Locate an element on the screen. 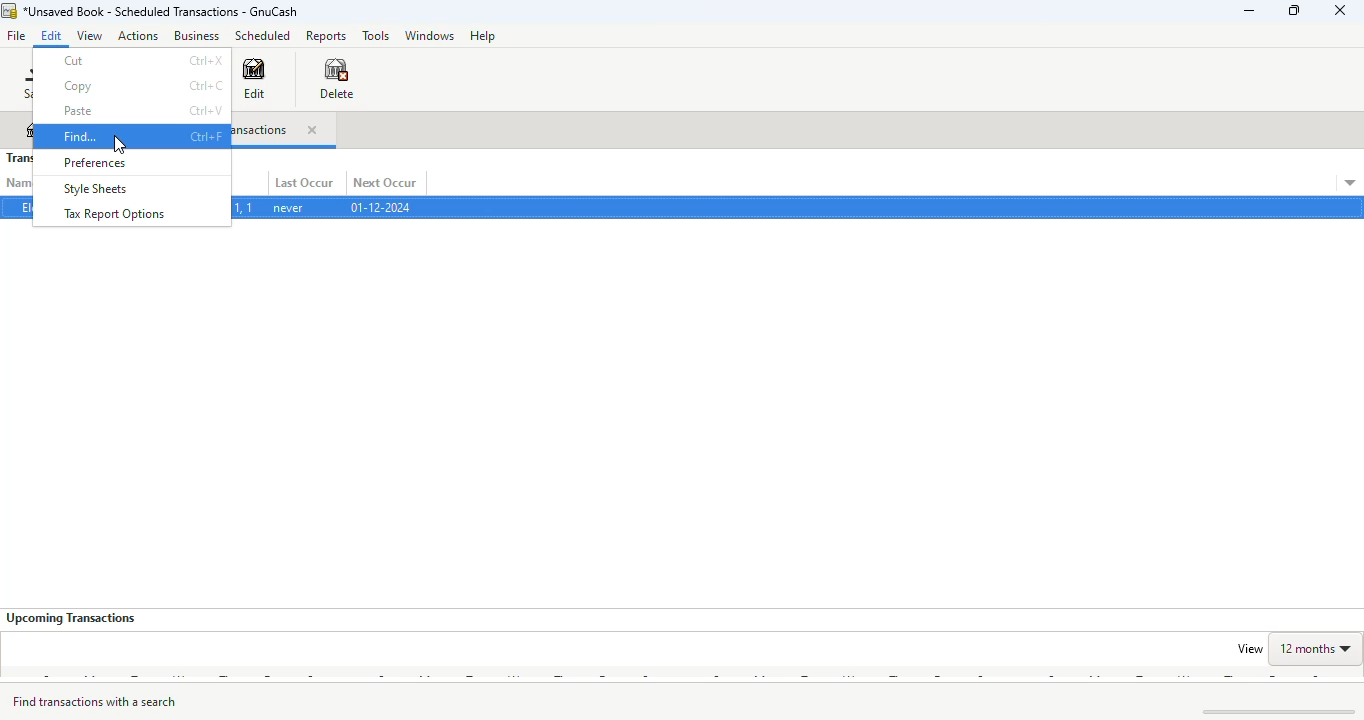 The width and height of the screenshot is (1364, 720). shortcut for copy is located at coordinates (207, 85).